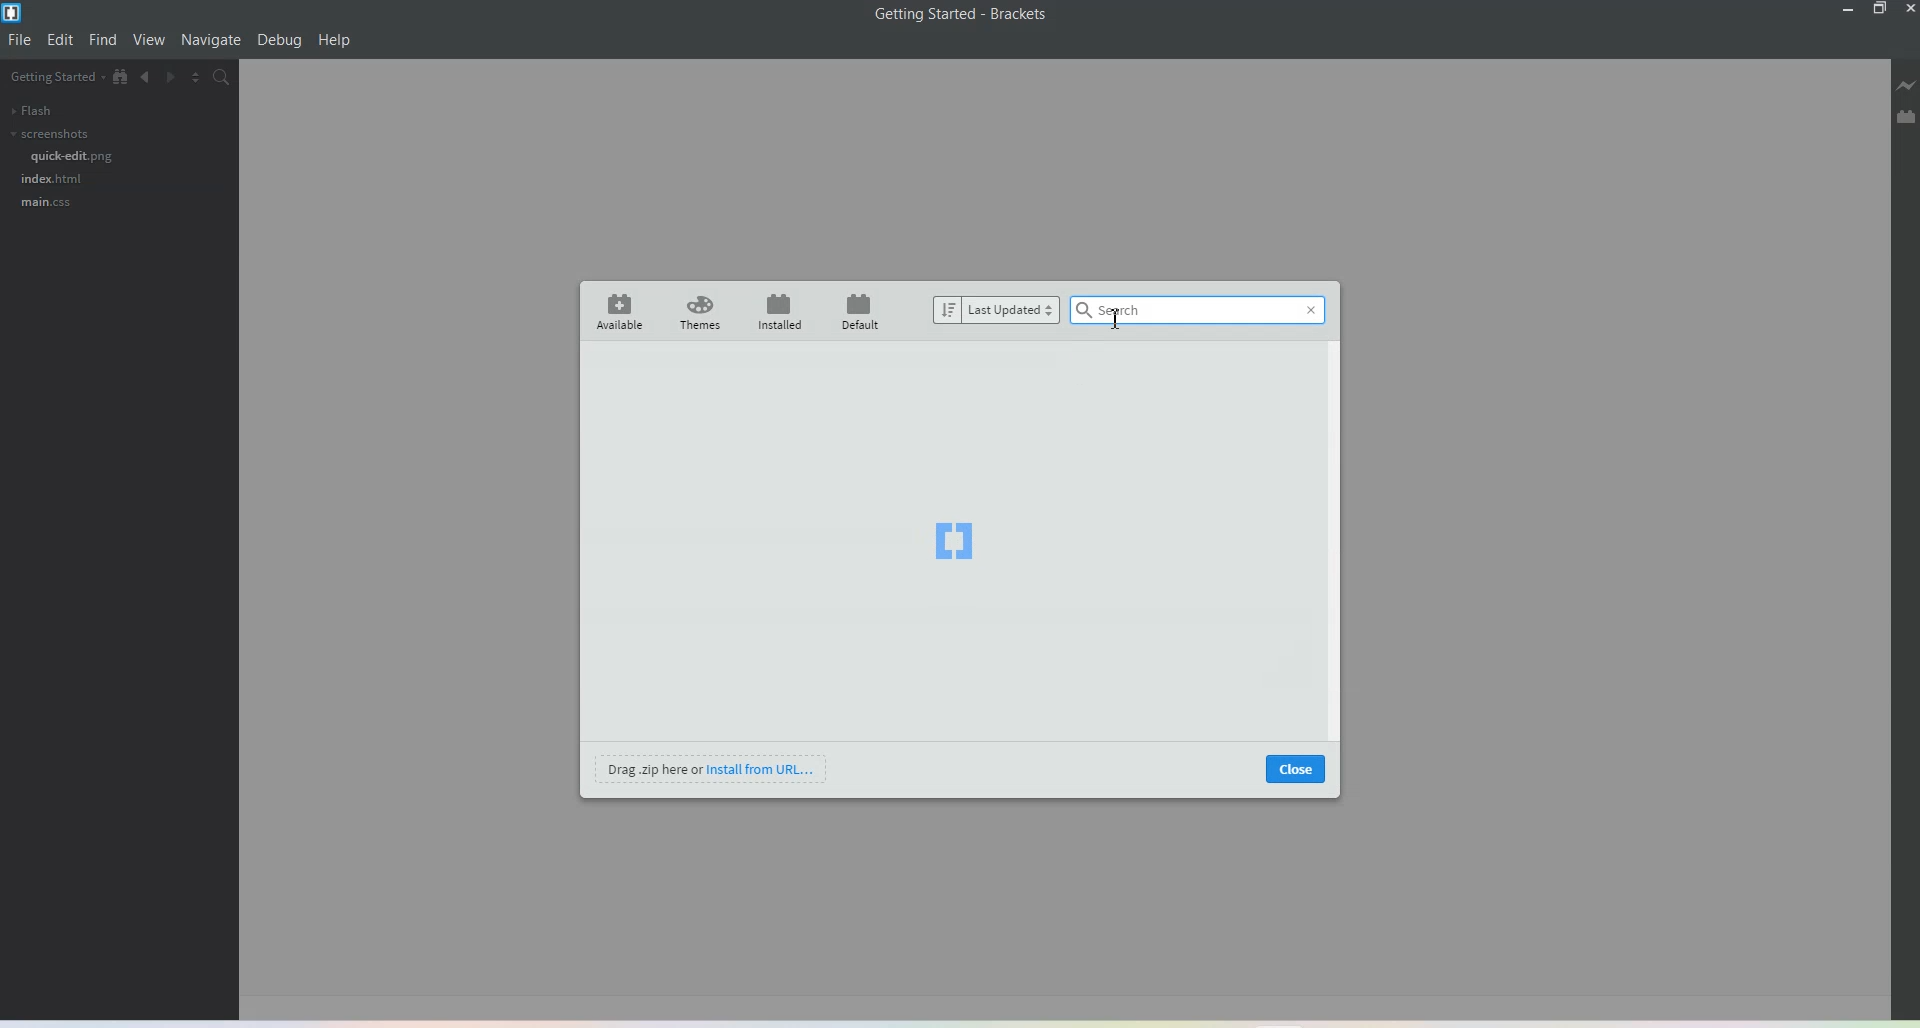 Image resolution: width=1920 pixels, height=1028 pixels. What do you see at coordinates (1296, 768) in the screenshot?
I see `Close` at bounding box center [1296, 768].